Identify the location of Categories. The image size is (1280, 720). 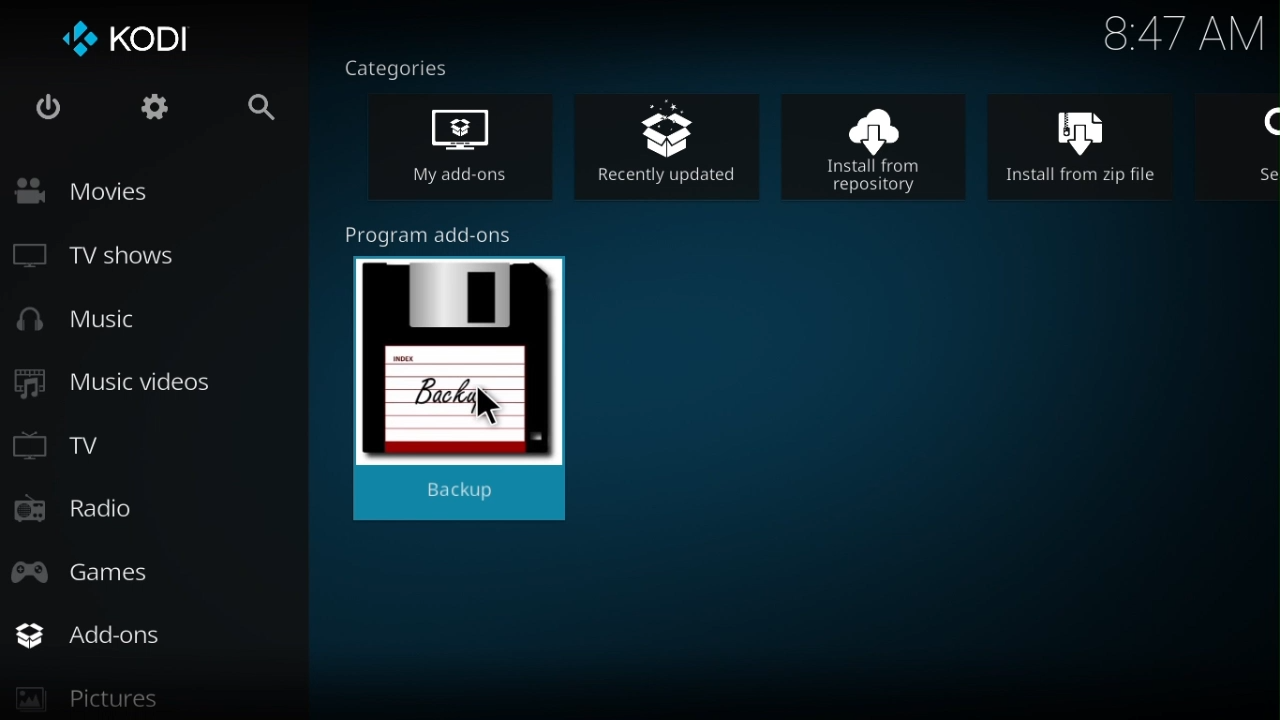
(407, 66).